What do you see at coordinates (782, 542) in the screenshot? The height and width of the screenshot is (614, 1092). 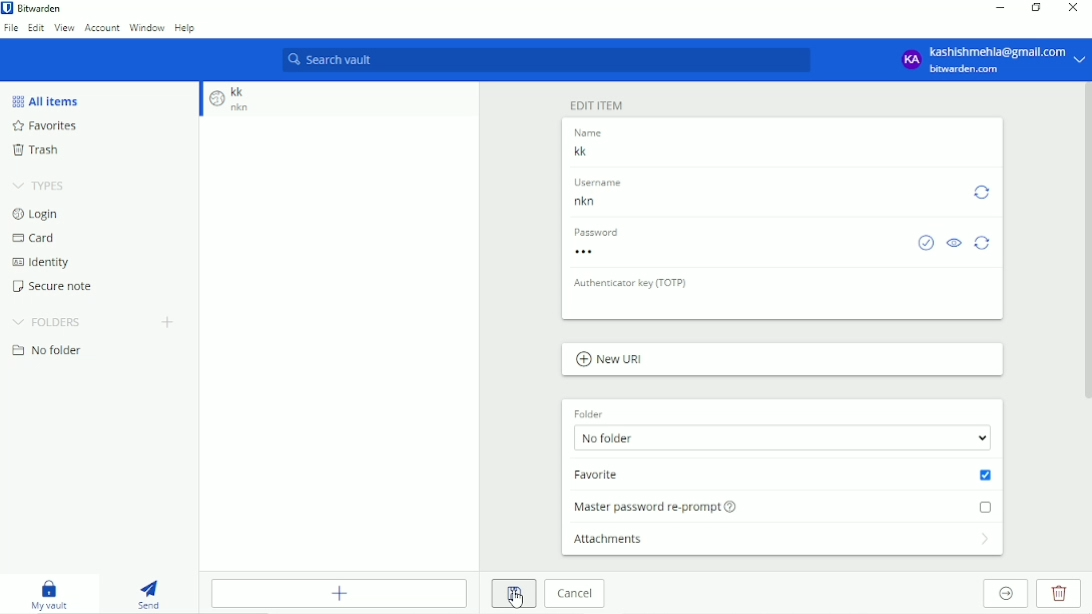 I see `Attachments` at bounding box center [782, 542].